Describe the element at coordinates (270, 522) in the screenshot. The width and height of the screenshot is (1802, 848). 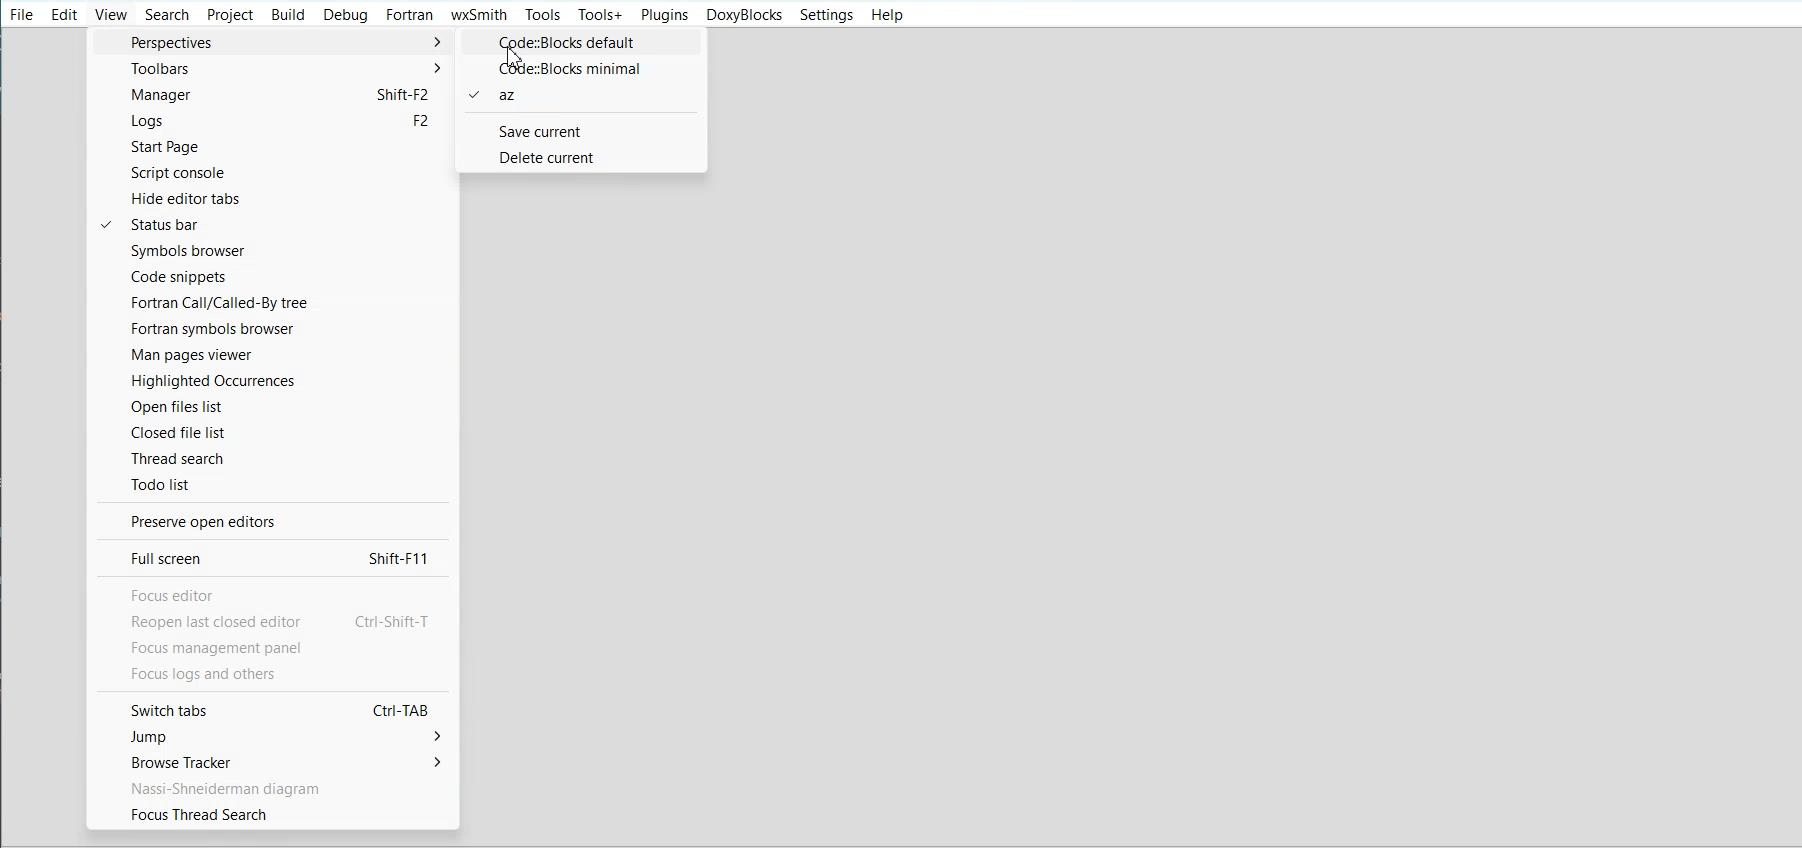
I see `Preserve open editor` at that location.